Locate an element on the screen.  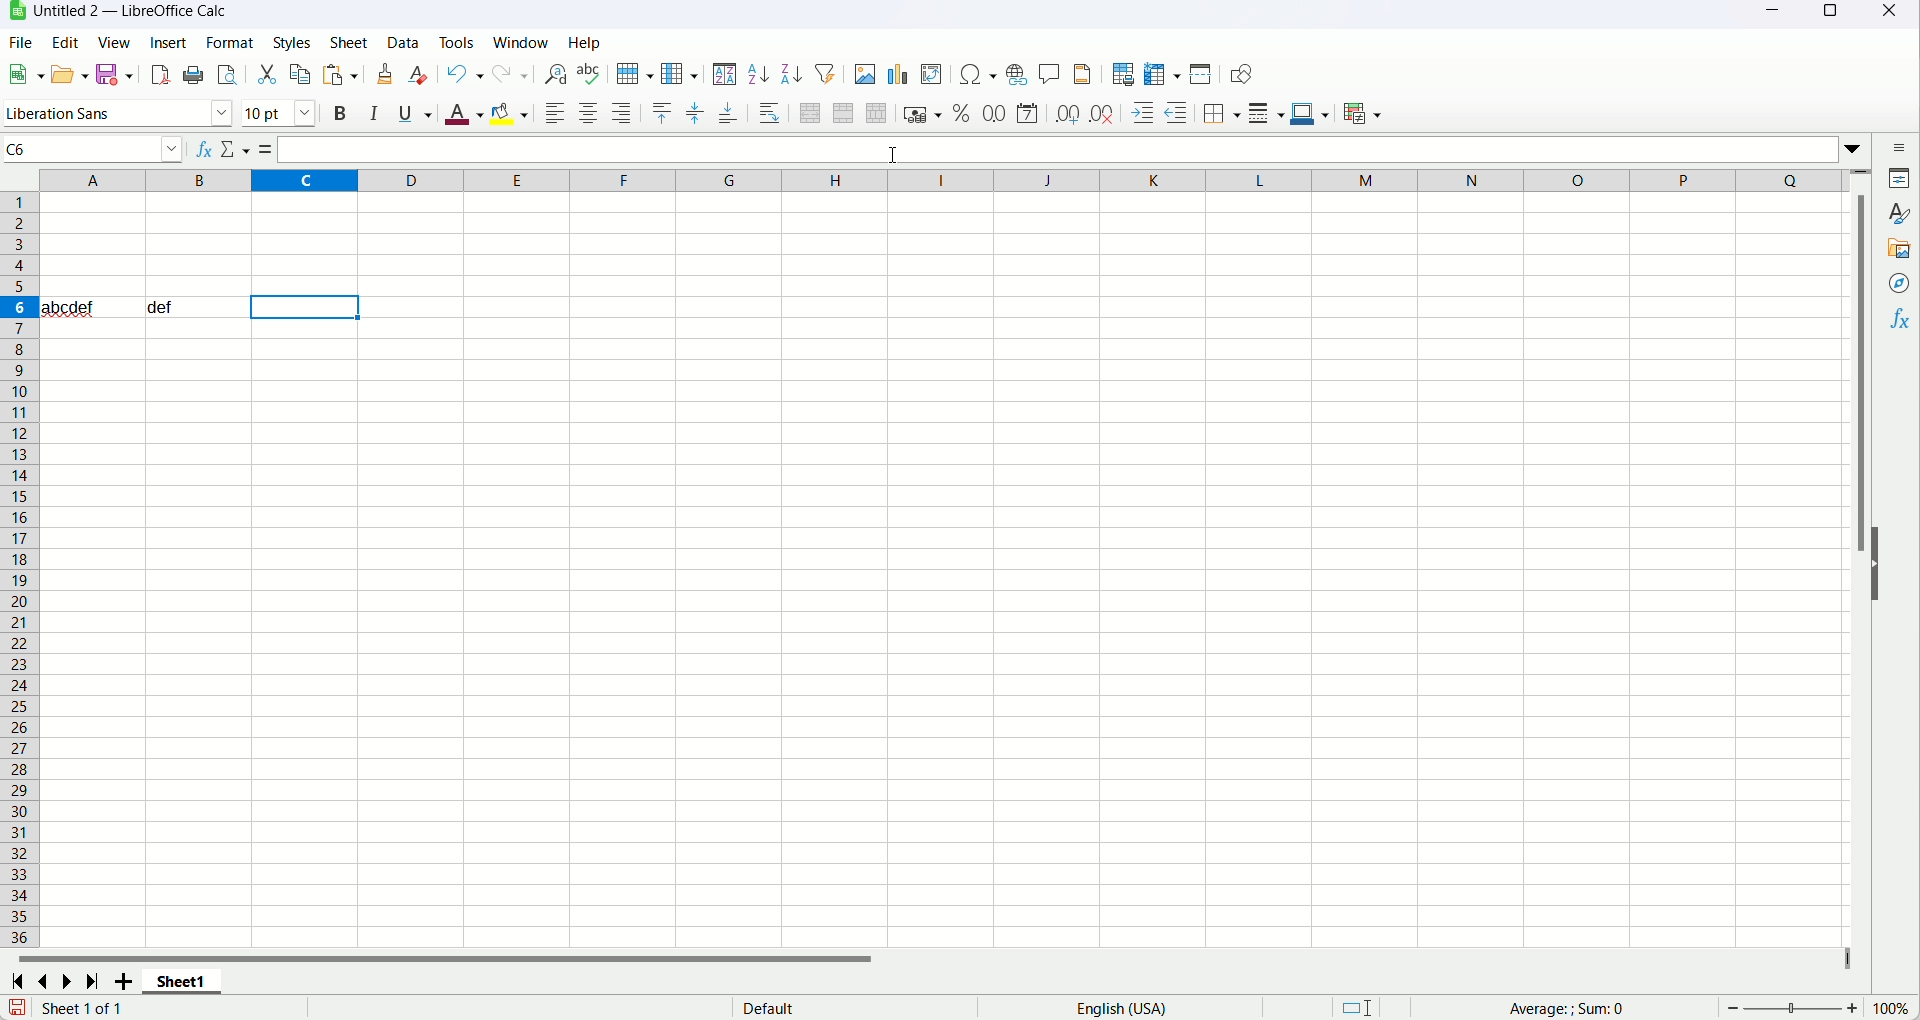
gallery is located at coordinates (1901, 250).